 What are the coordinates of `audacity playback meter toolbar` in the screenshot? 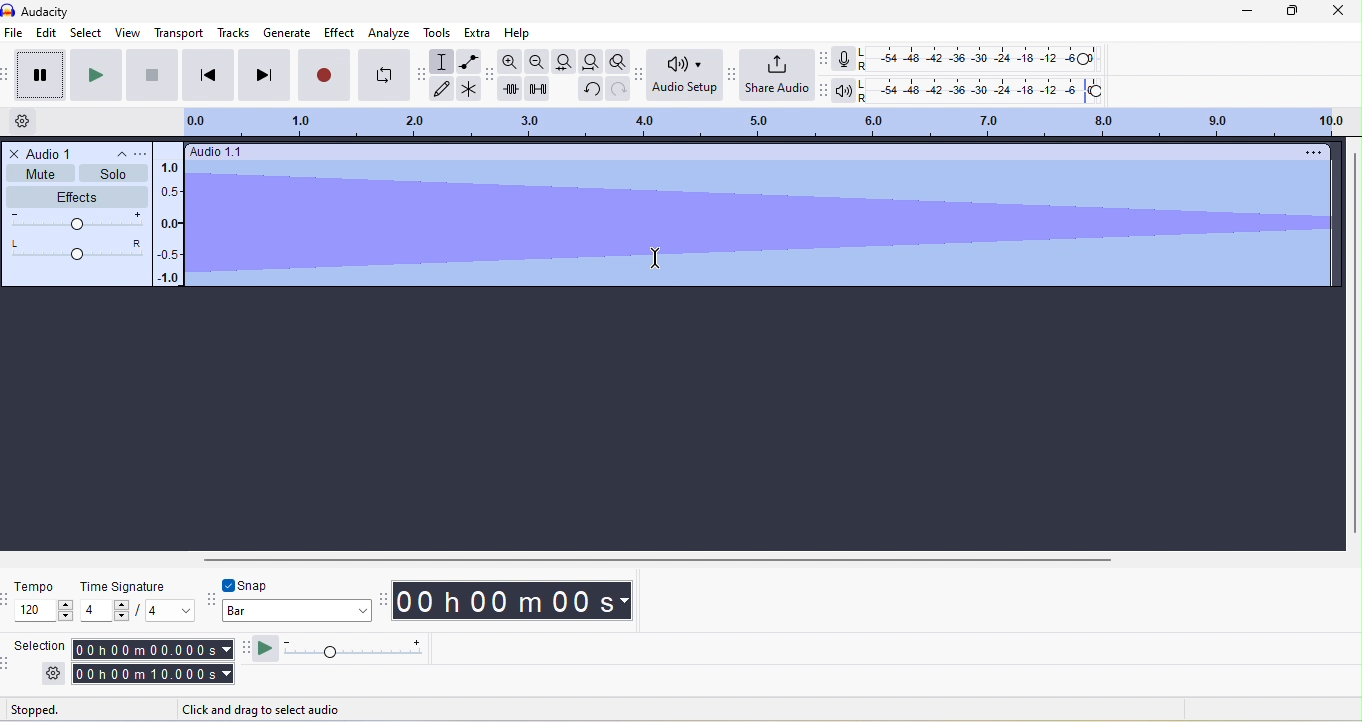 It's located at (824, 88).